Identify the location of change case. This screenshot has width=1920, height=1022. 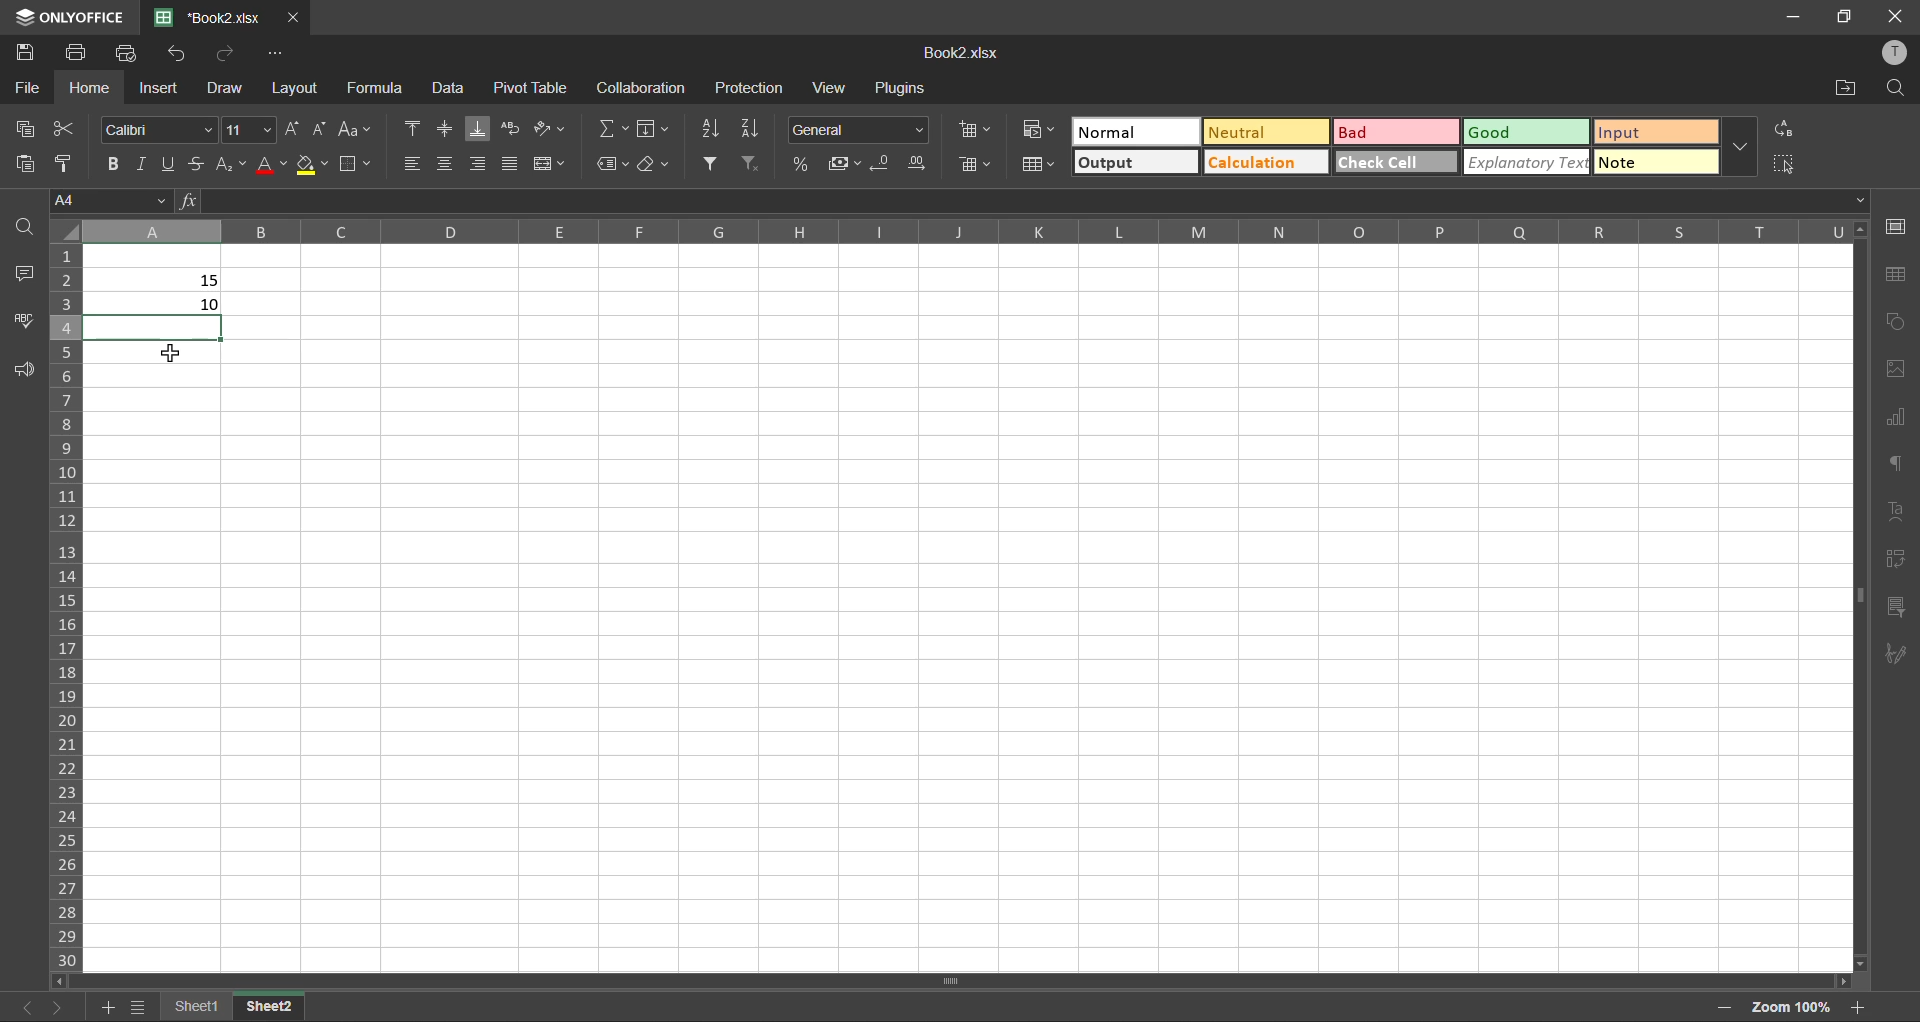
(352, 128).